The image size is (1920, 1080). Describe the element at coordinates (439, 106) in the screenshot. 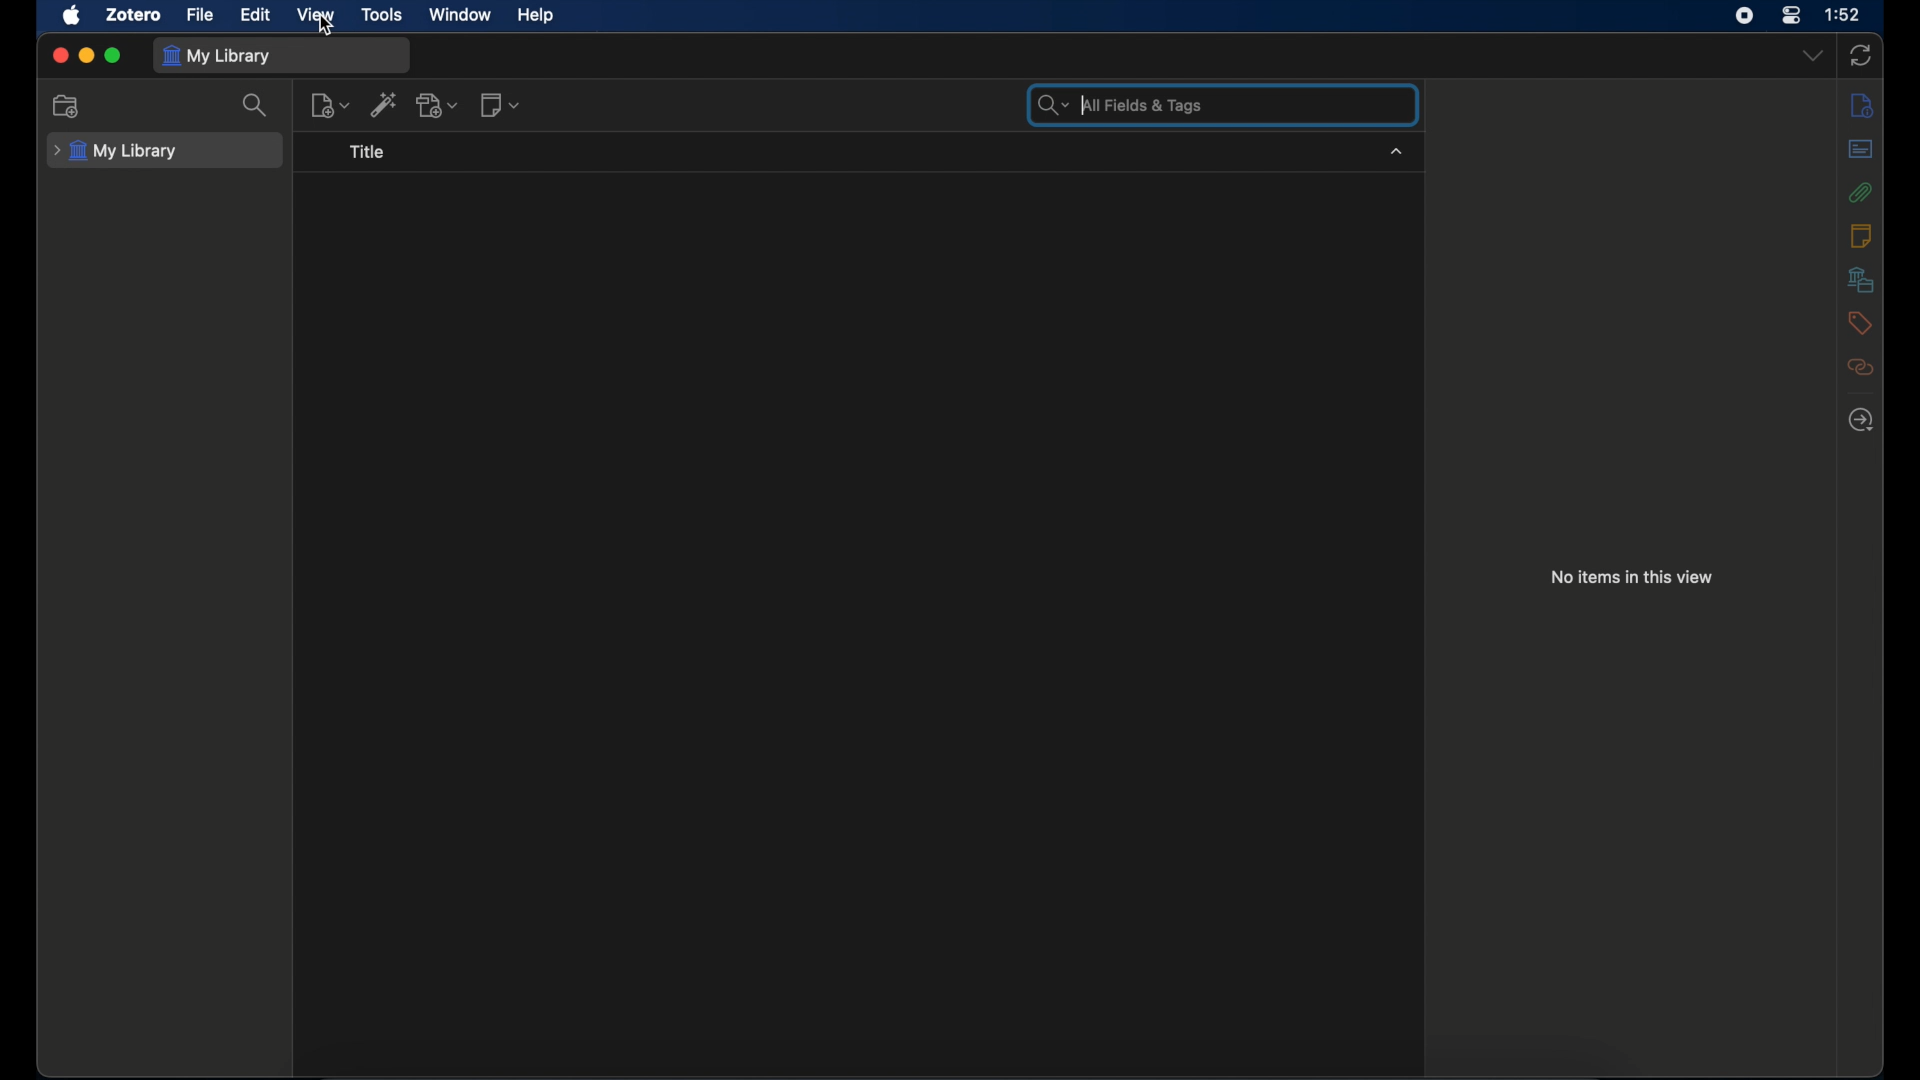

I see `add attachment` at that location.